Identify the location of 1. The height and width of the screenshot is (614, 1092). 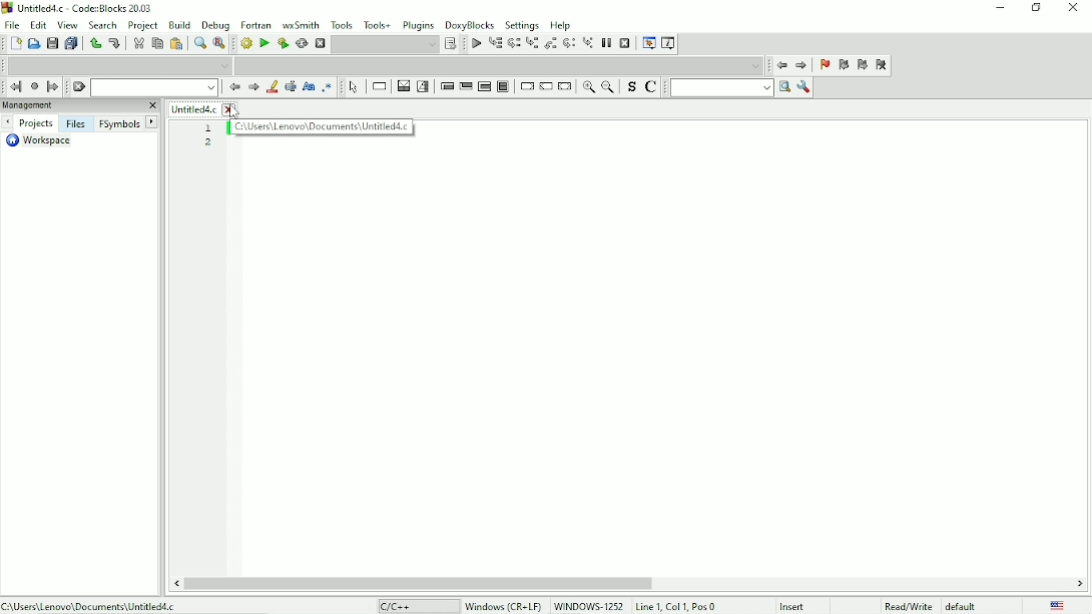
(208, 129).